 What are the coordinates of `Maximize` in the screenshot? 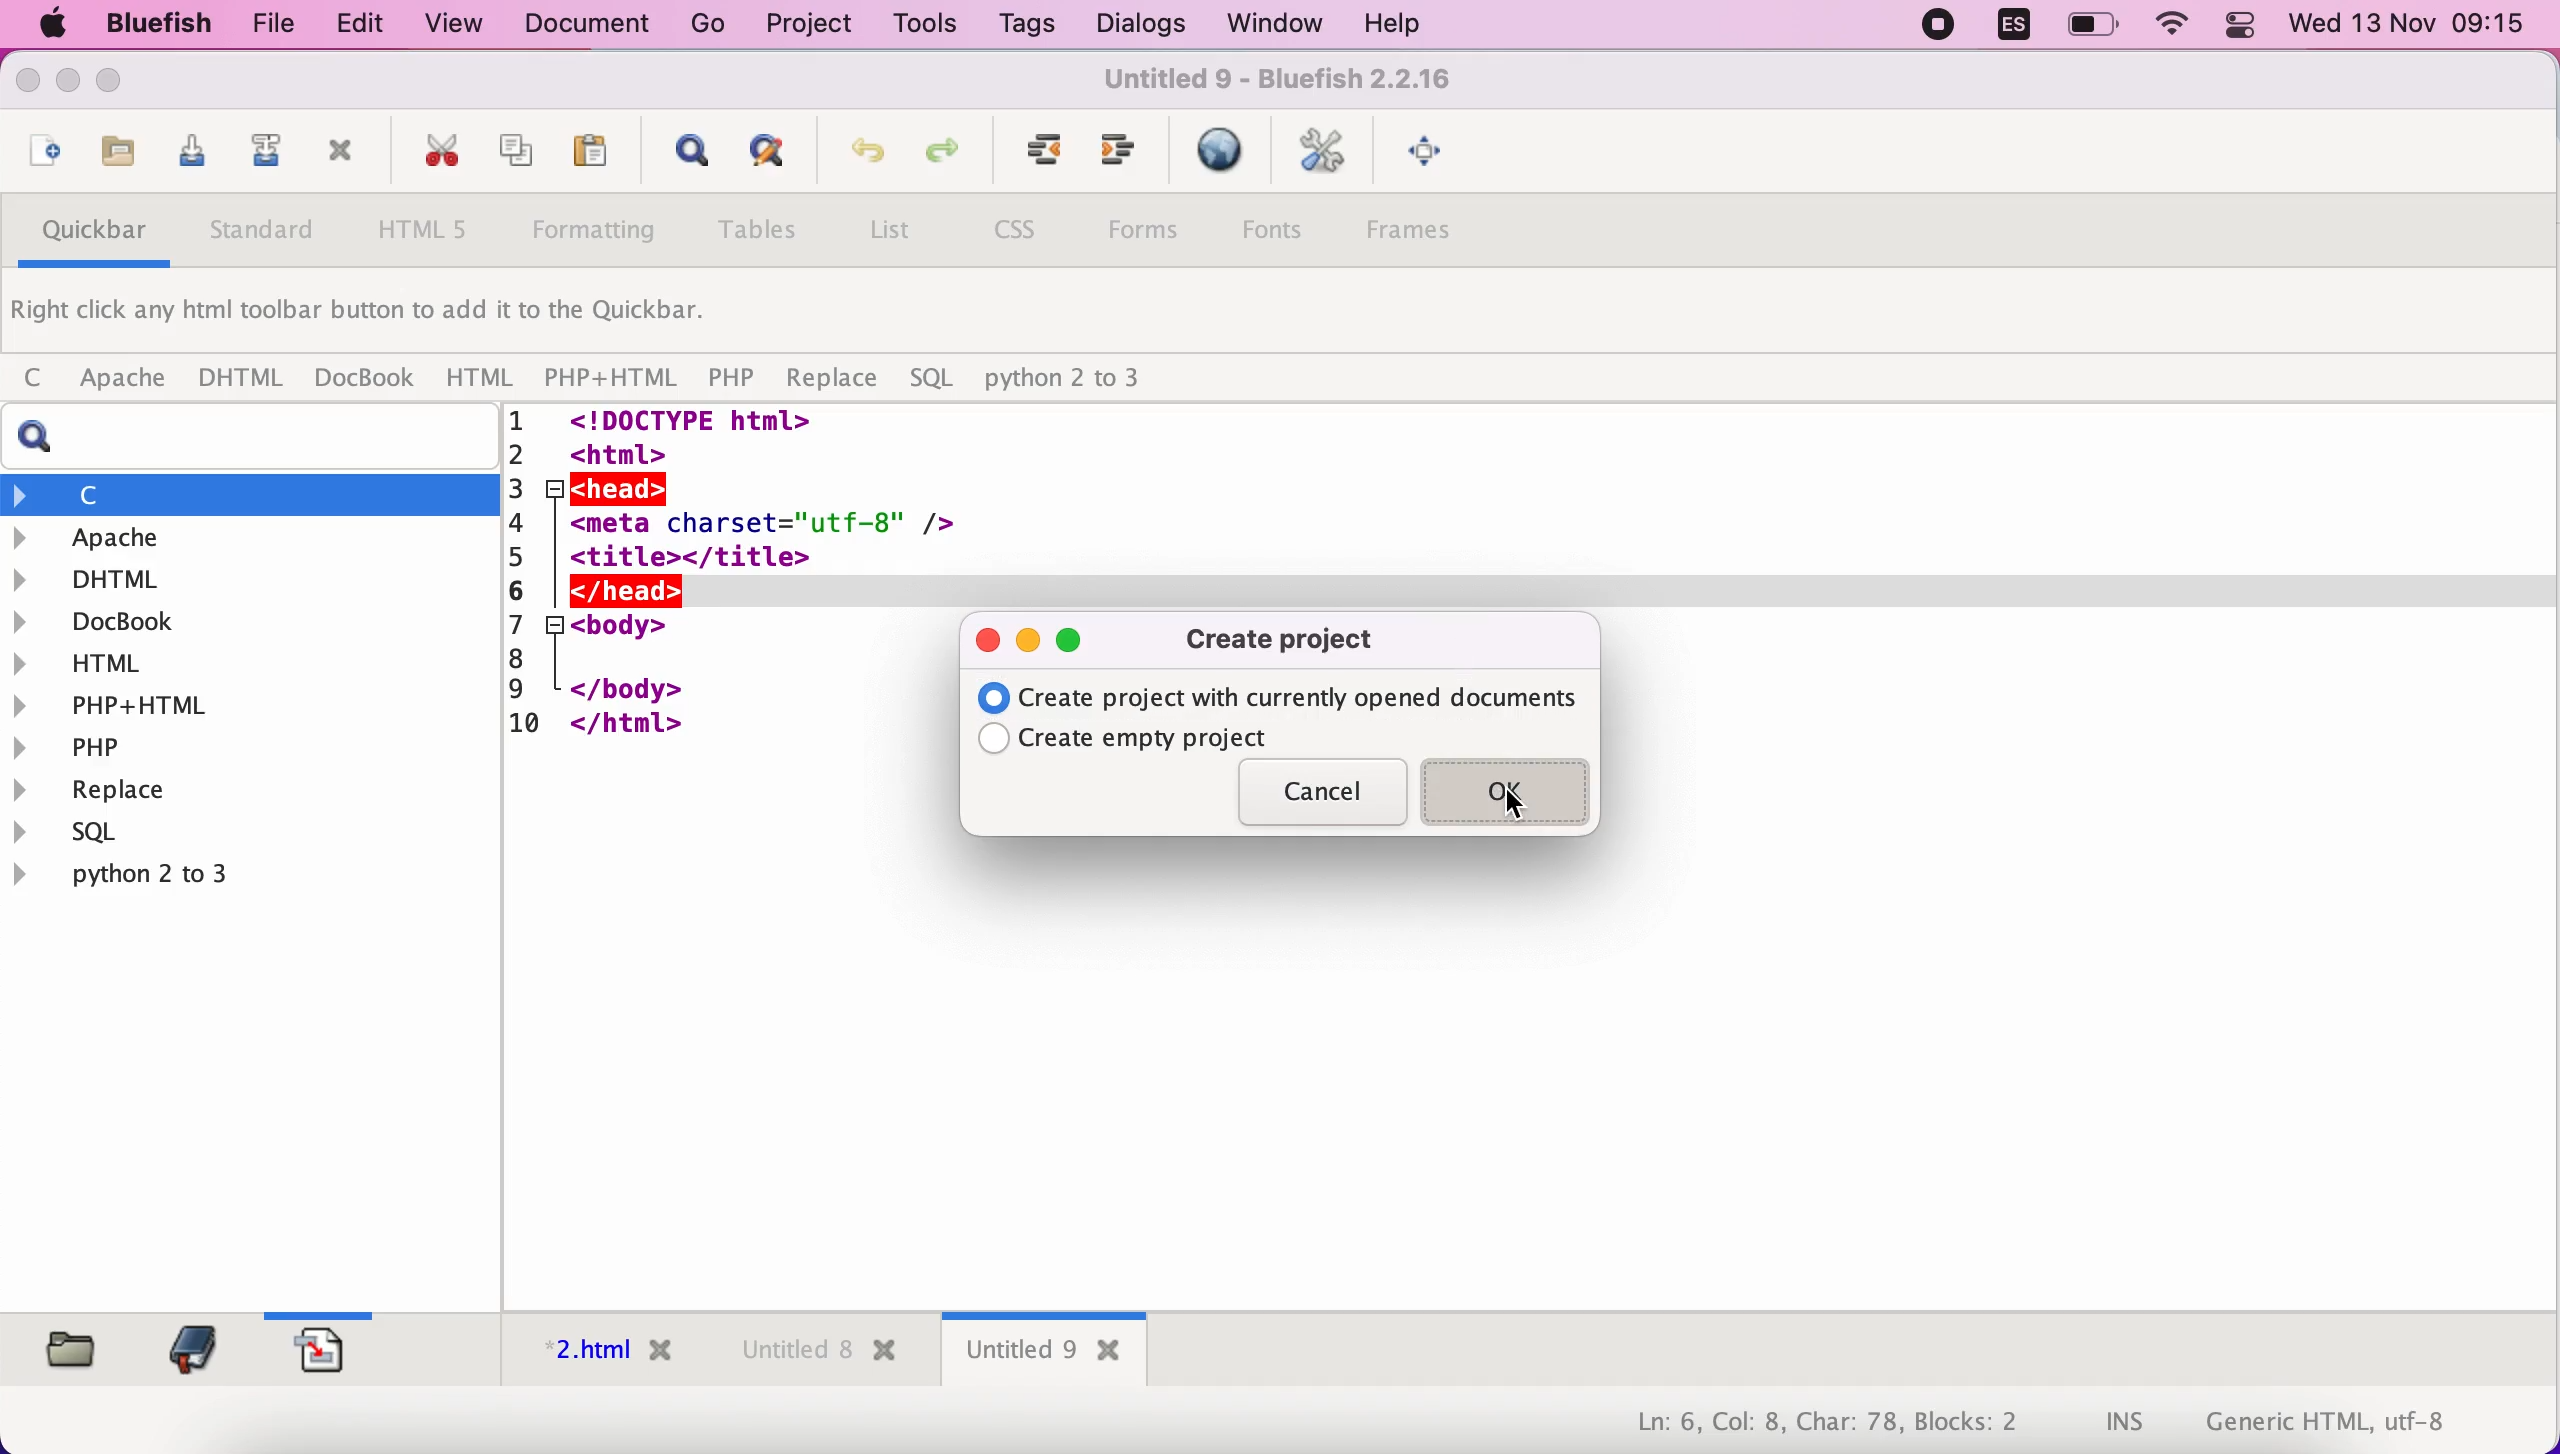 It's located at (119, 83).